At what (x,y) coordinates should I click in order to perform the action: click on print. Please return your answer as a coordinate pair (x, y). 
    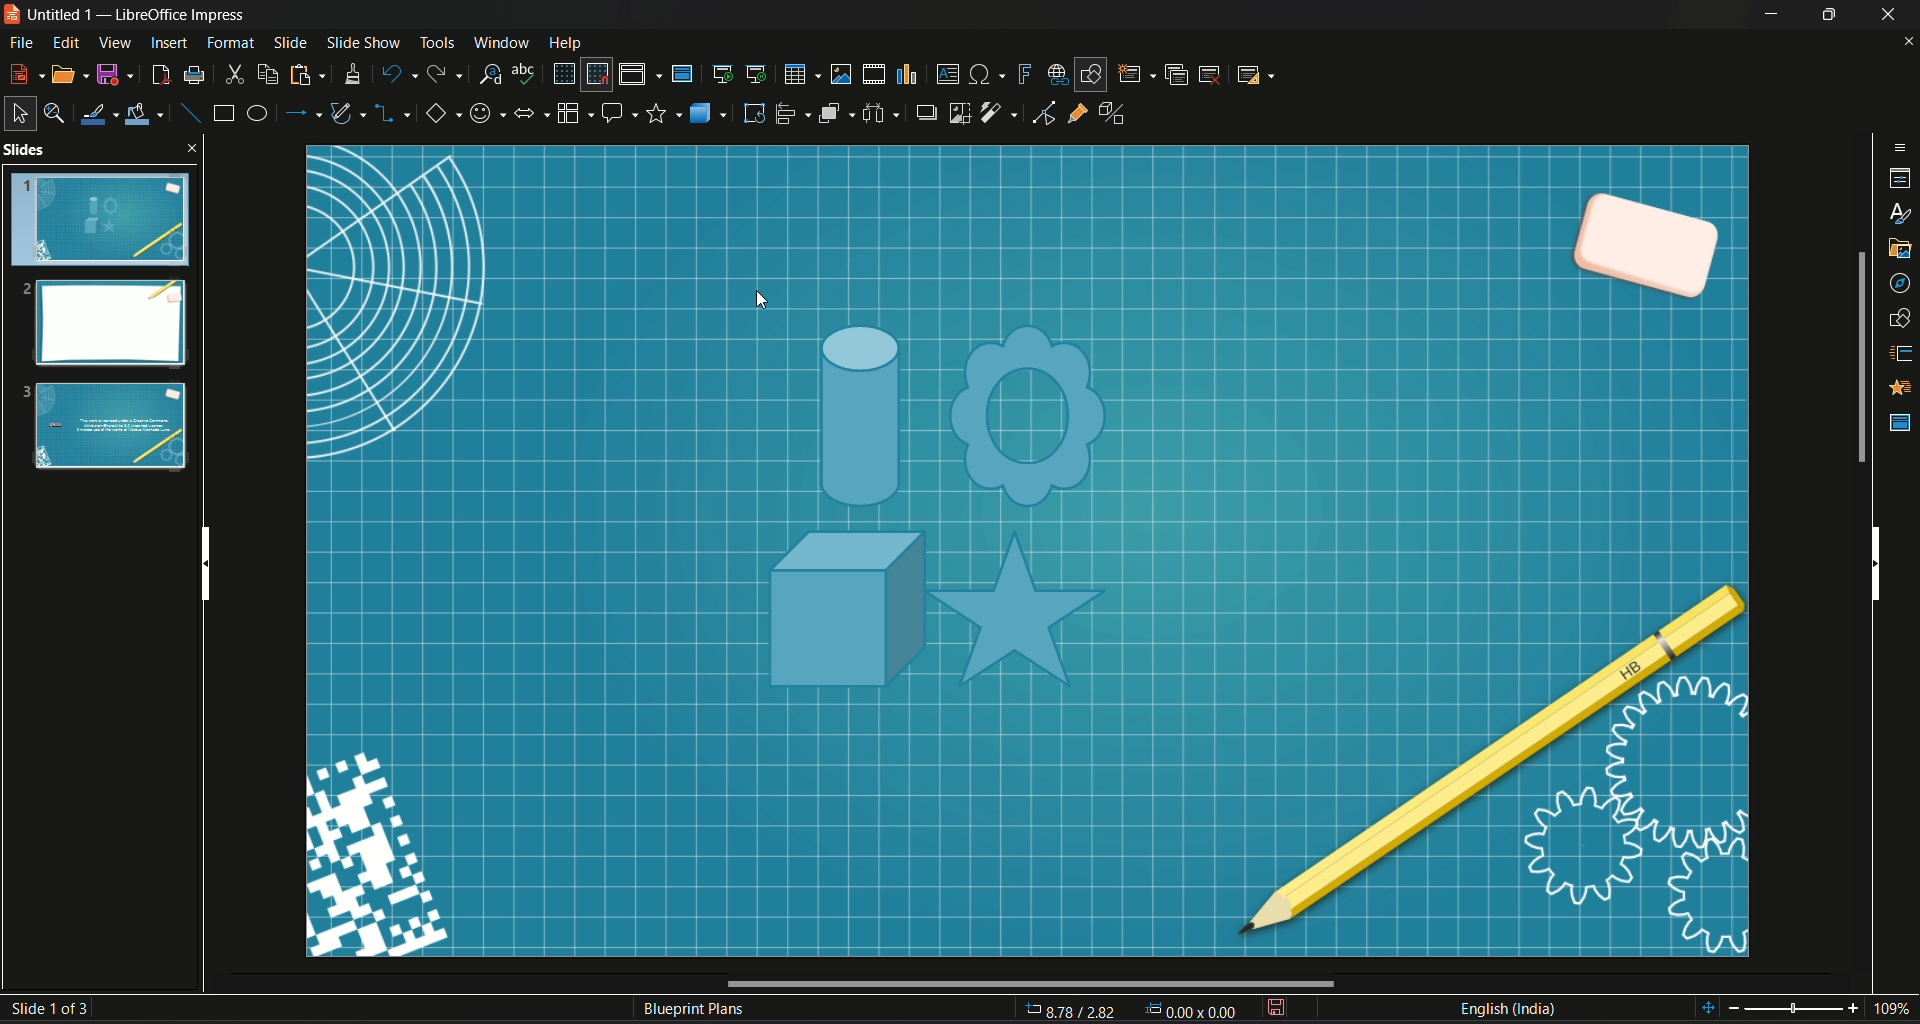
    Looking at the image, I should click on (194, 75).